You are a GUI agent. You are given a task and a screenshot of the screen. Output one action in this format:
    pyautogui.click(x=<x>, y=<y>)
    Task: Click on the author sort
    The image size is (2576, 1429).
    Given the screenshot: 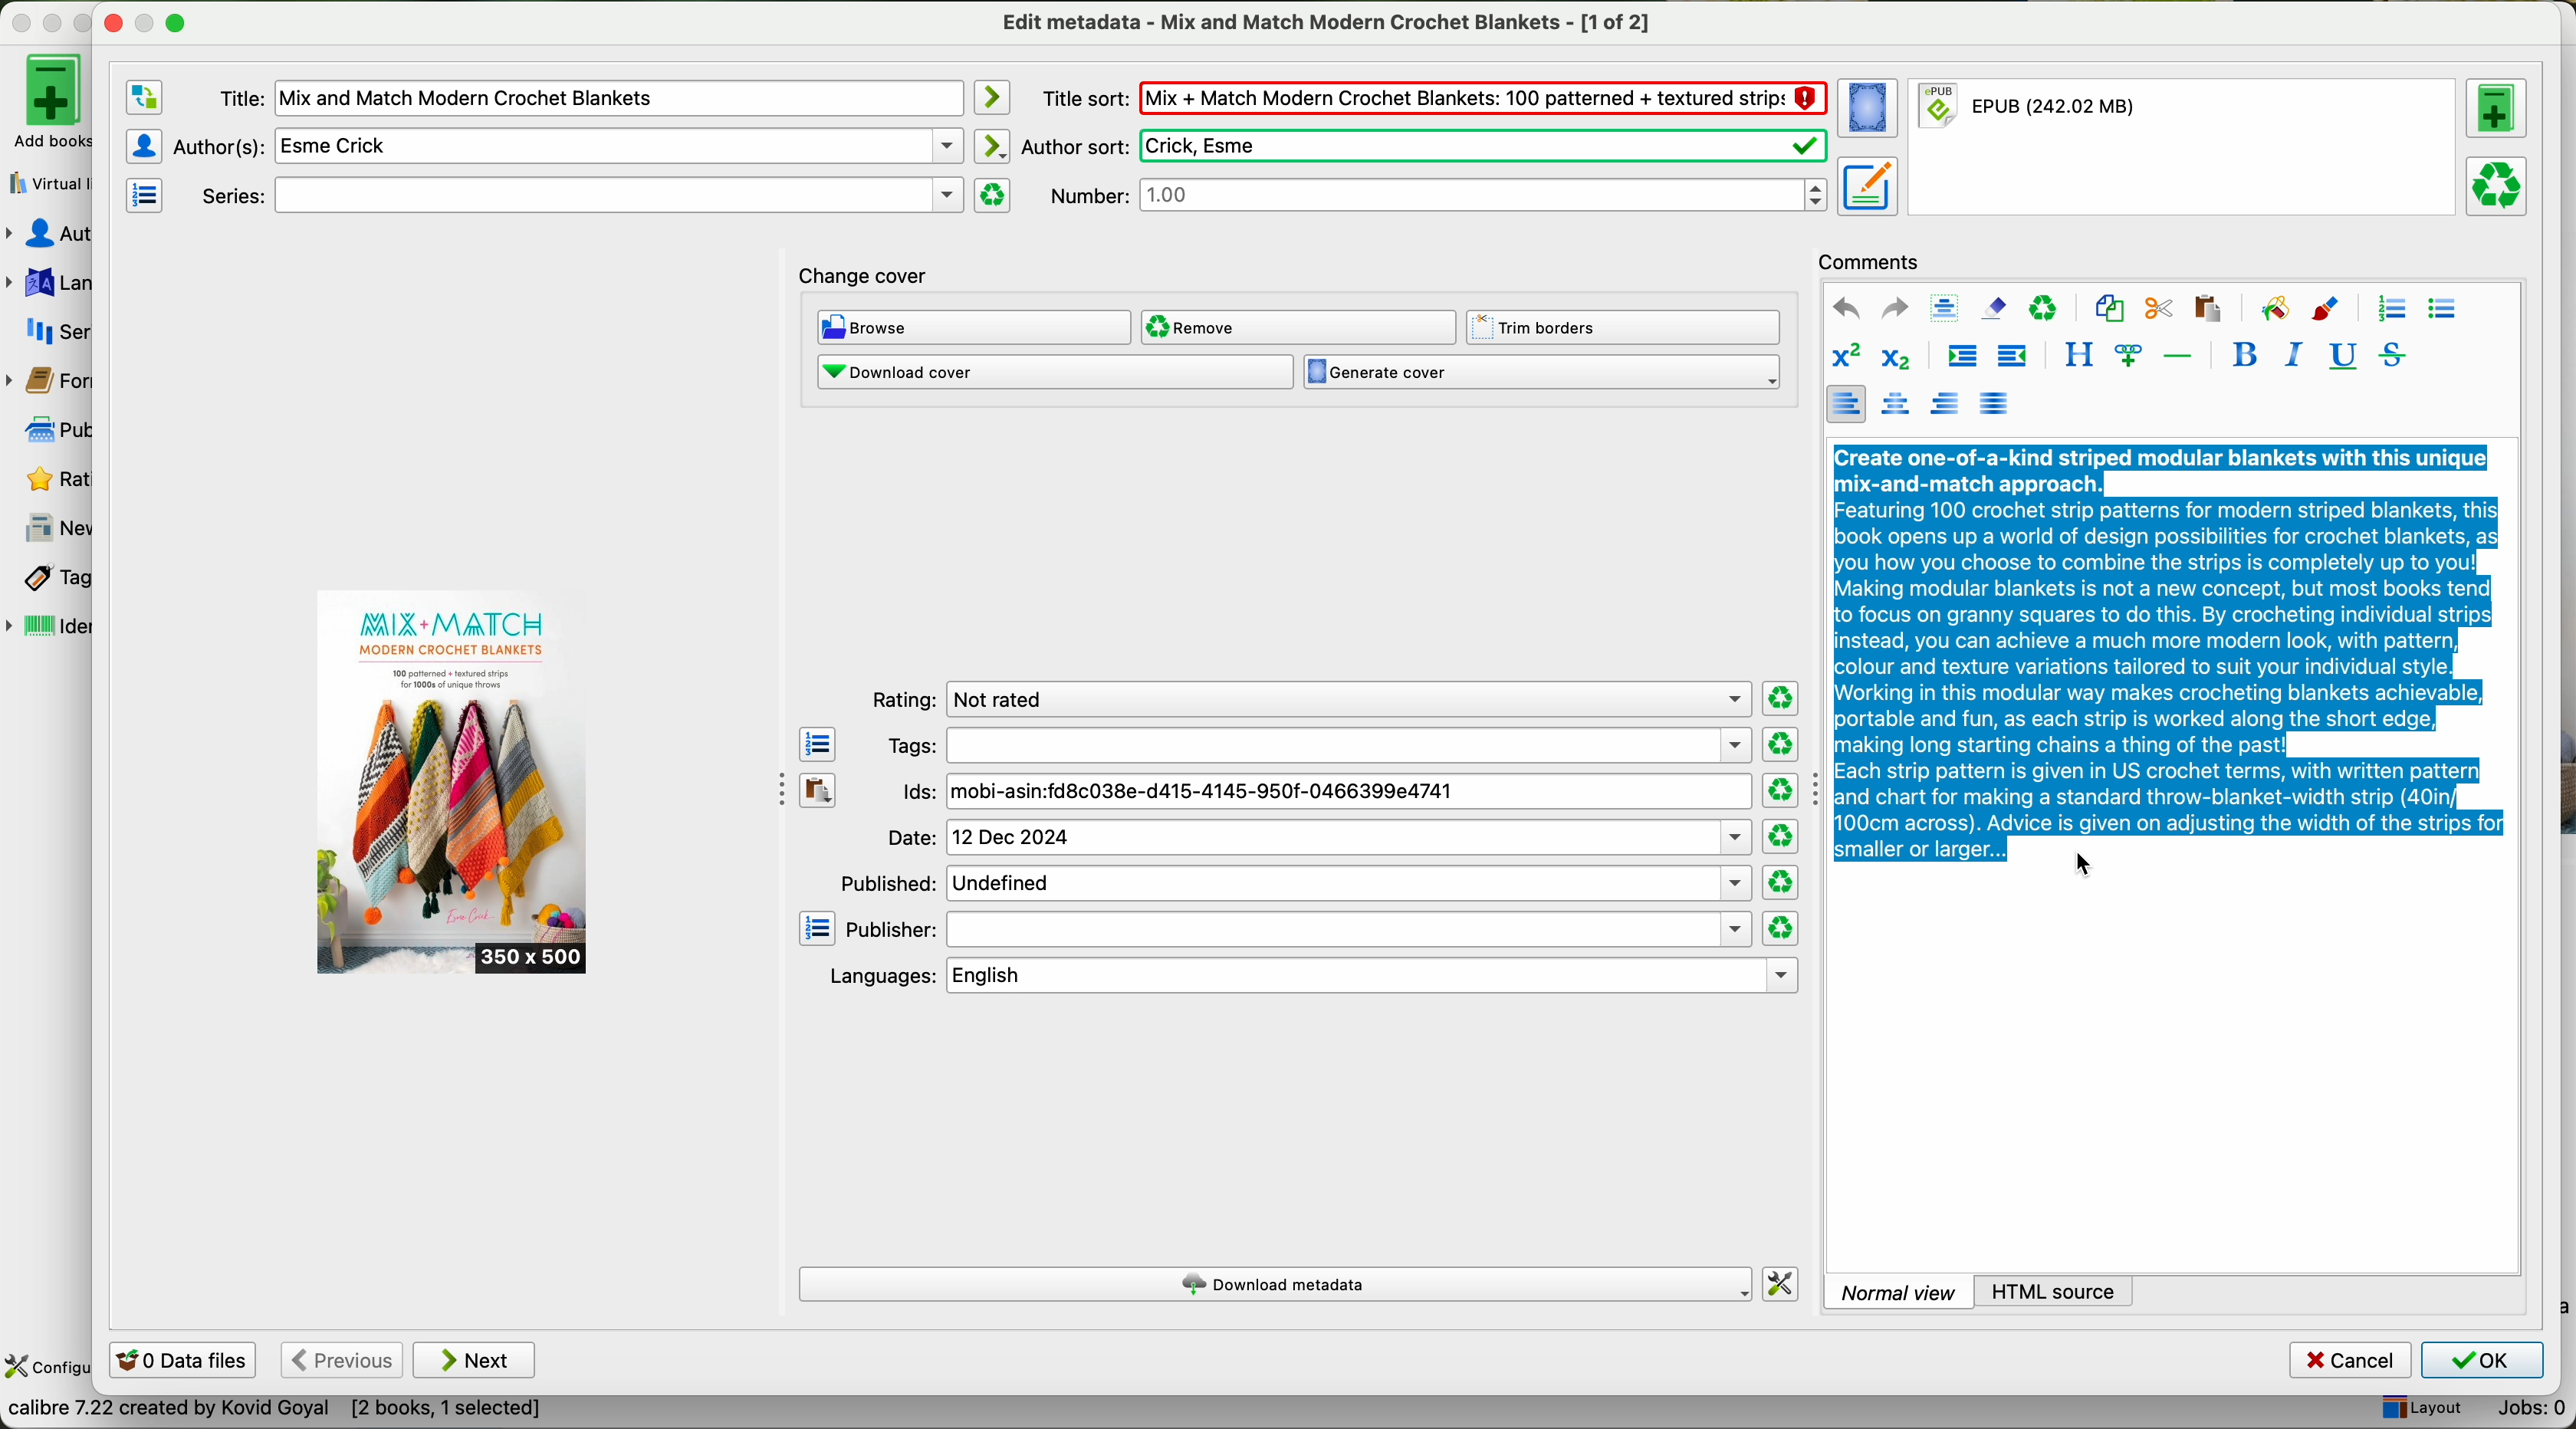 What is the action you would take?
    pyautogui.click(x=1421, y=146)
    